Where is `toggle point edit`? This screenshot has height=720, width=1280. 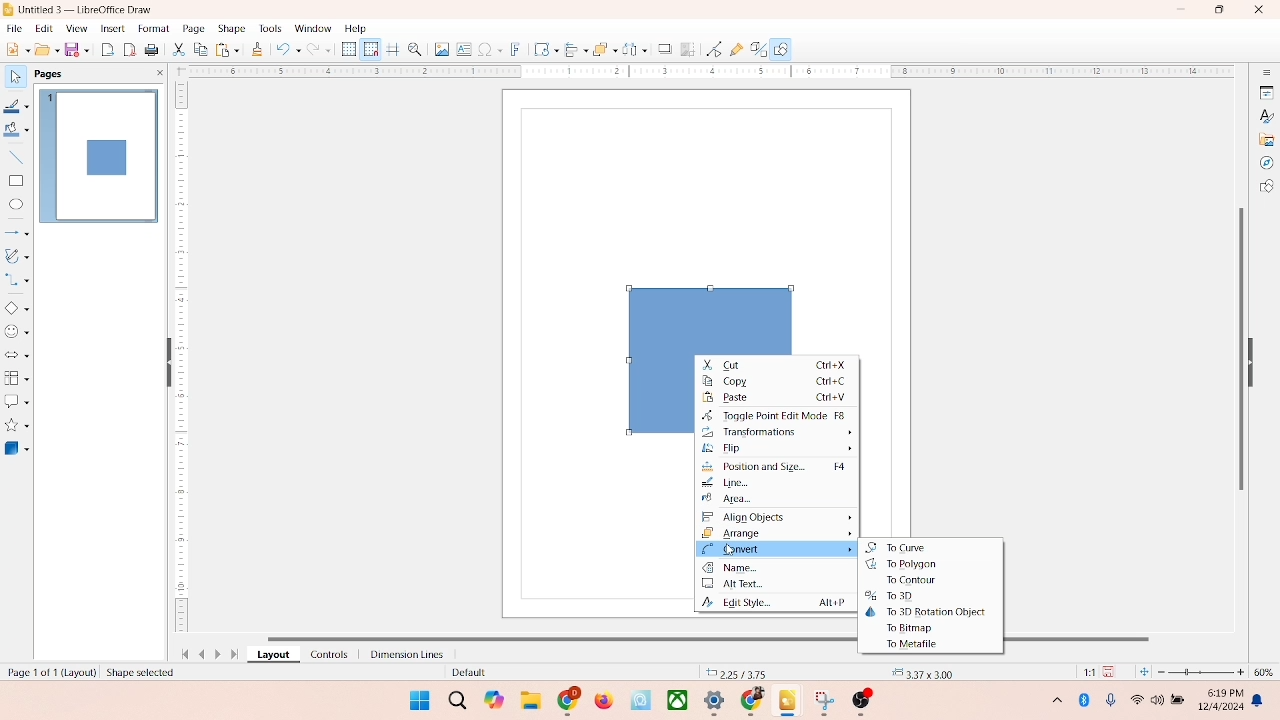
toggle point edit is located at coordinates (775, 415).